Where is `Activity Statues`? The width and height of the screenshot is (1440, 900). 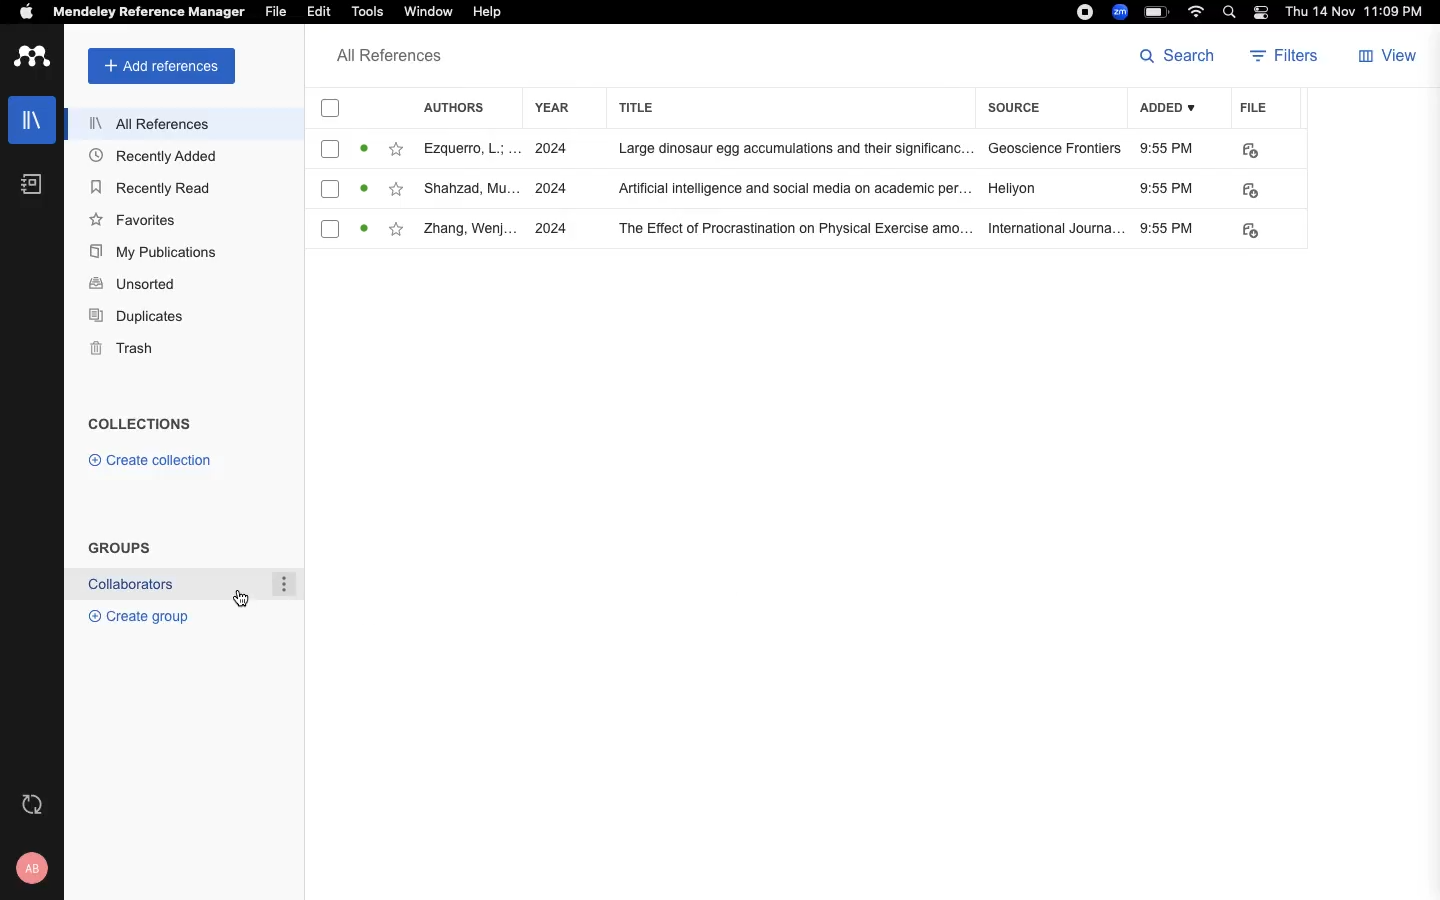
Activity Statues is located at coordinates (366, 192).